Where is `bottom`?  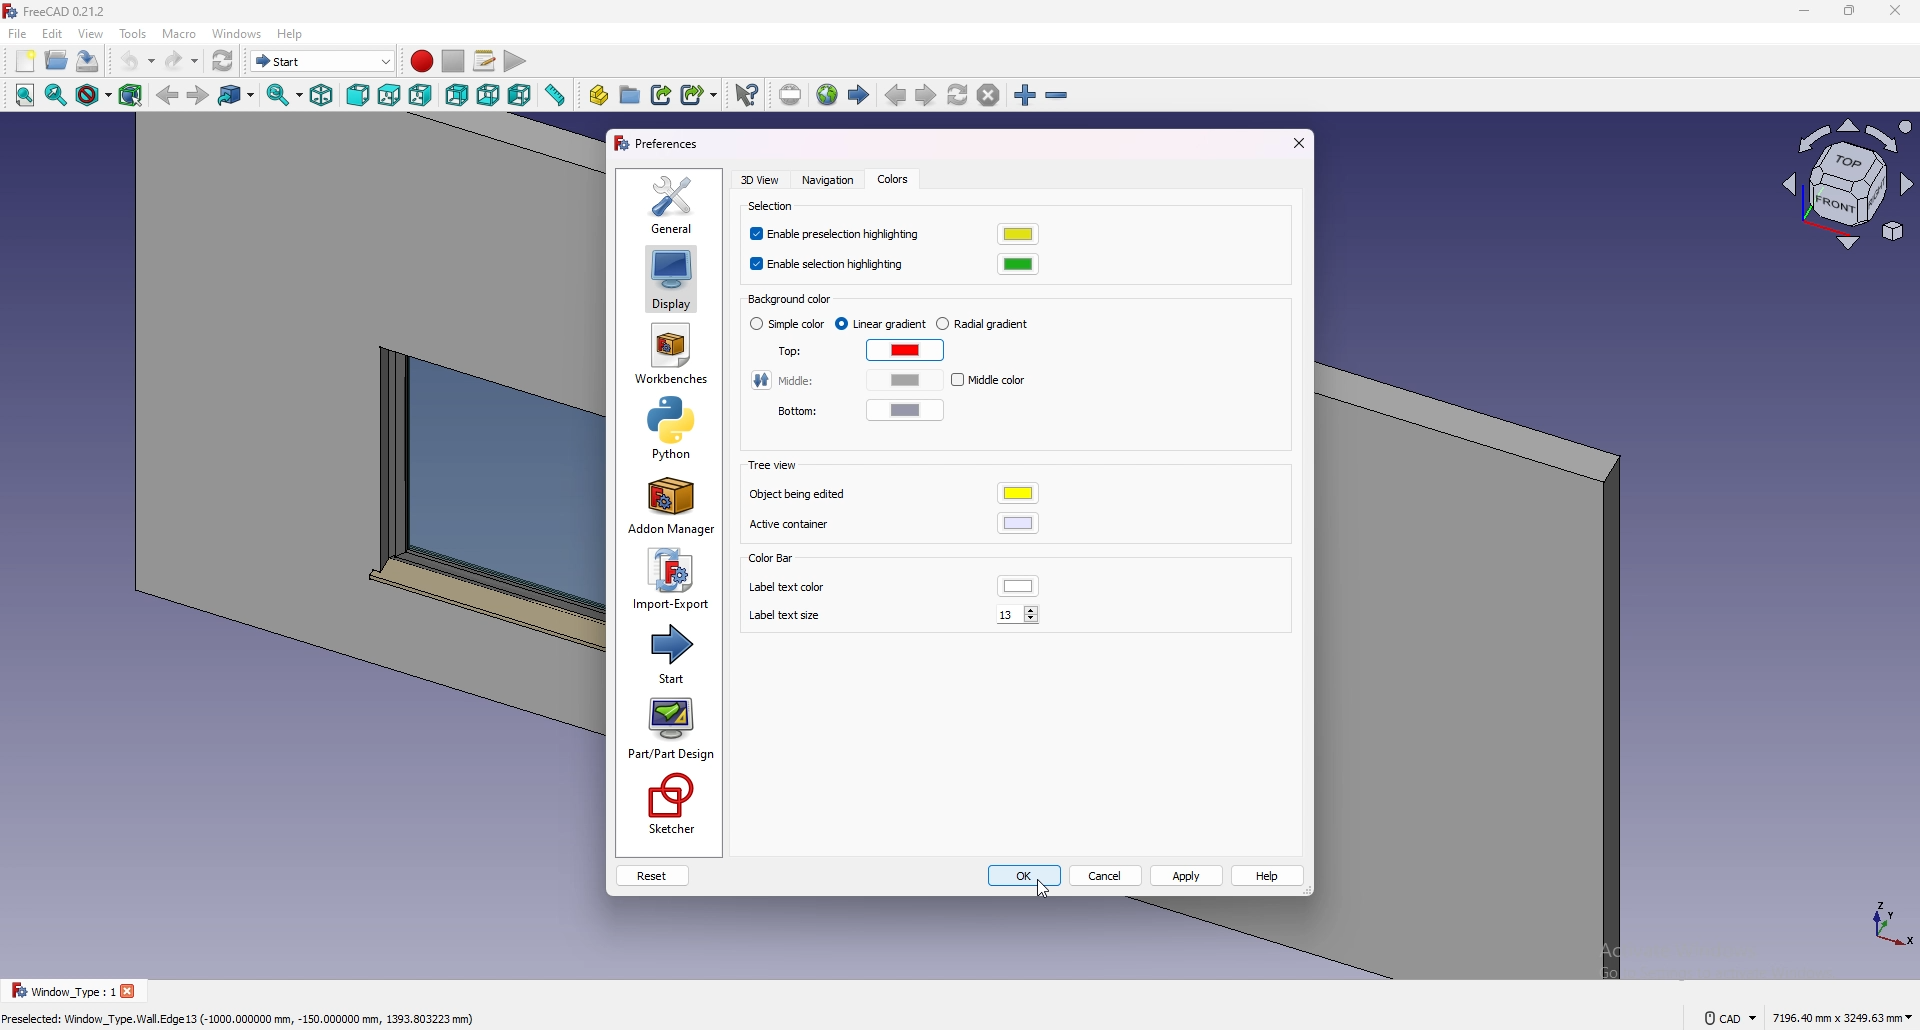
bottom is located at coordinates (788, 412).